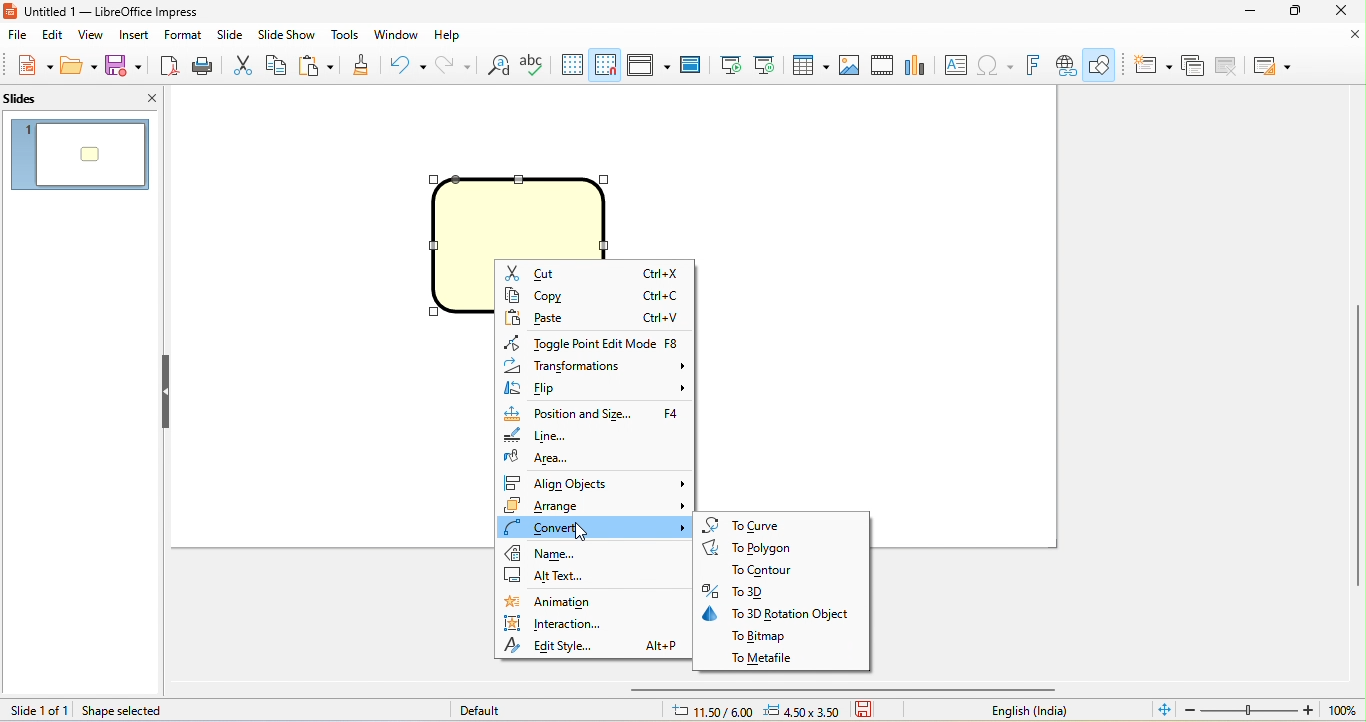 The height and width of the screenshot is (722, 1366). Describe the element at coordinates (848, 690) in the screenshot. I see `horizontal scroll bar` at that location.